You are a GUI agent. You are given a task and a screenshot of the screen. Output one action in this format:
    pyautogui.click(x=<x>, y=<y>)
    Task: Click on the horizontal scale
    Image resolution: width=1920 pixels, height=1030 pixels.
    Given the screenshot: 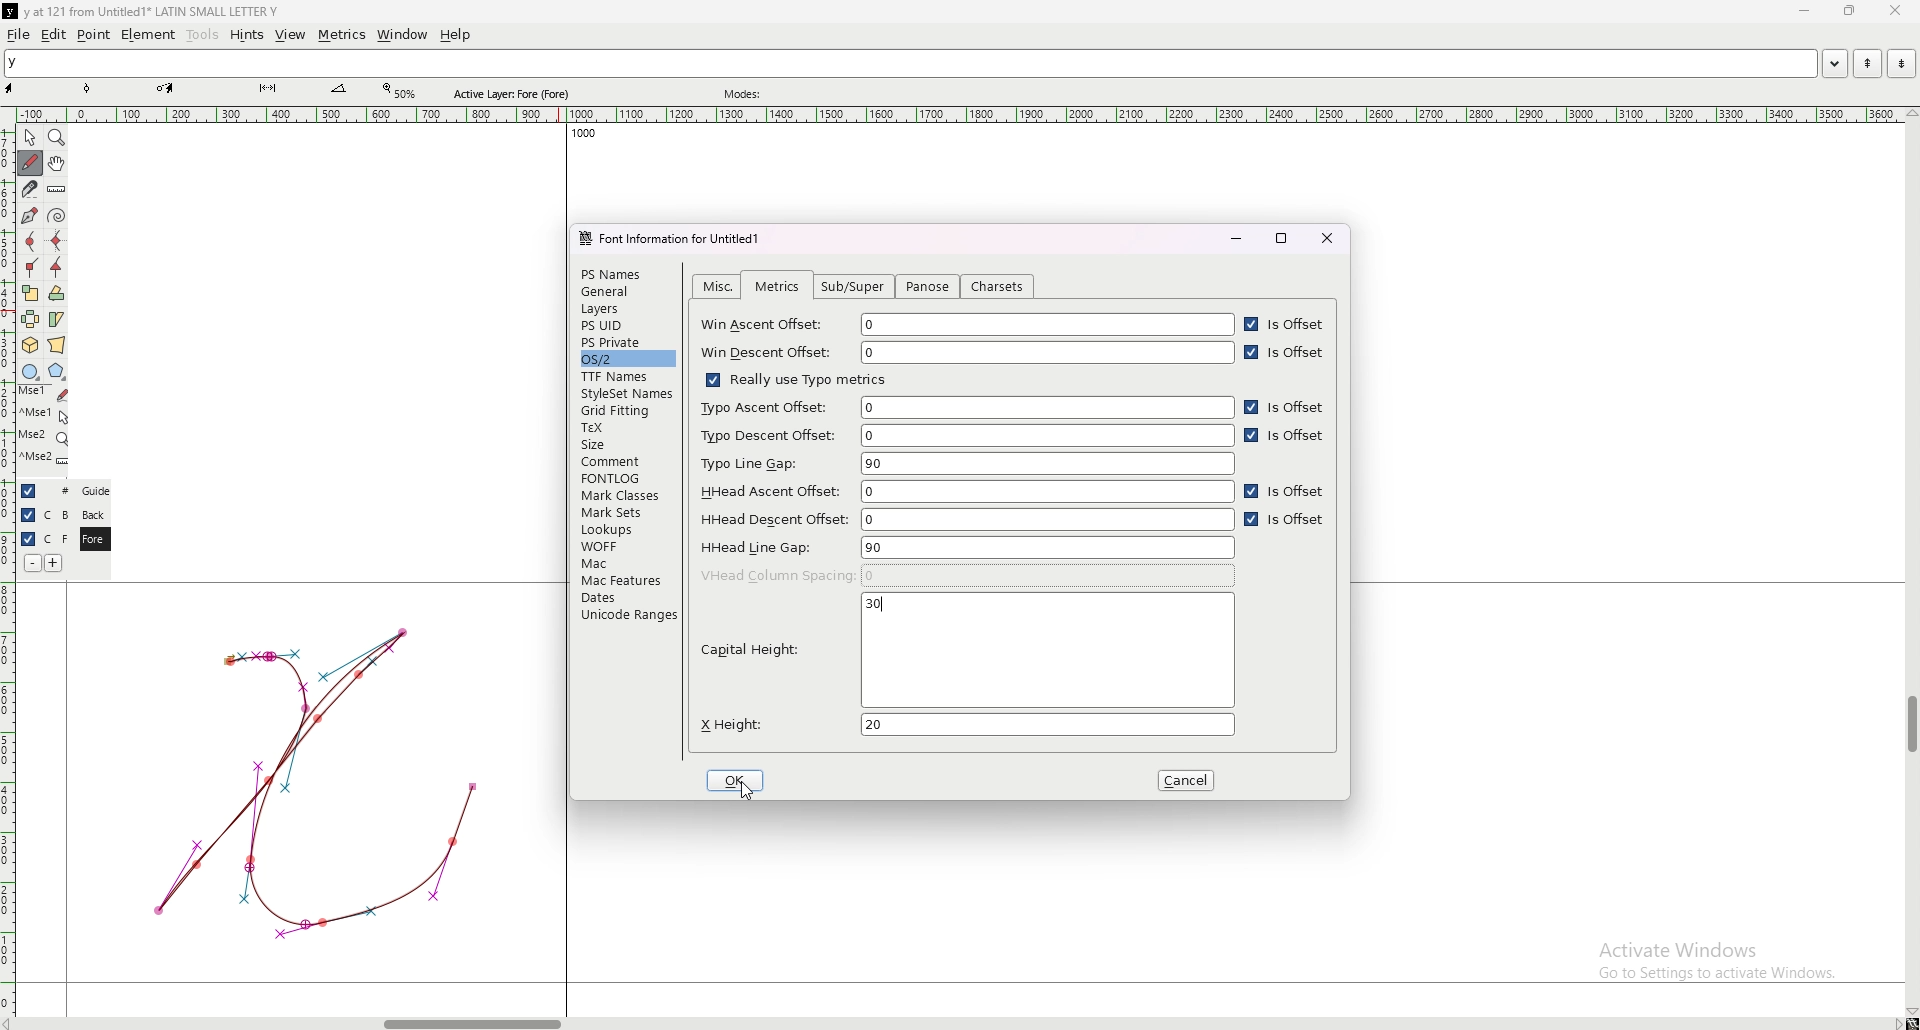 What is the action you would take?
    pyautogui.click(x=960, y=115)
    